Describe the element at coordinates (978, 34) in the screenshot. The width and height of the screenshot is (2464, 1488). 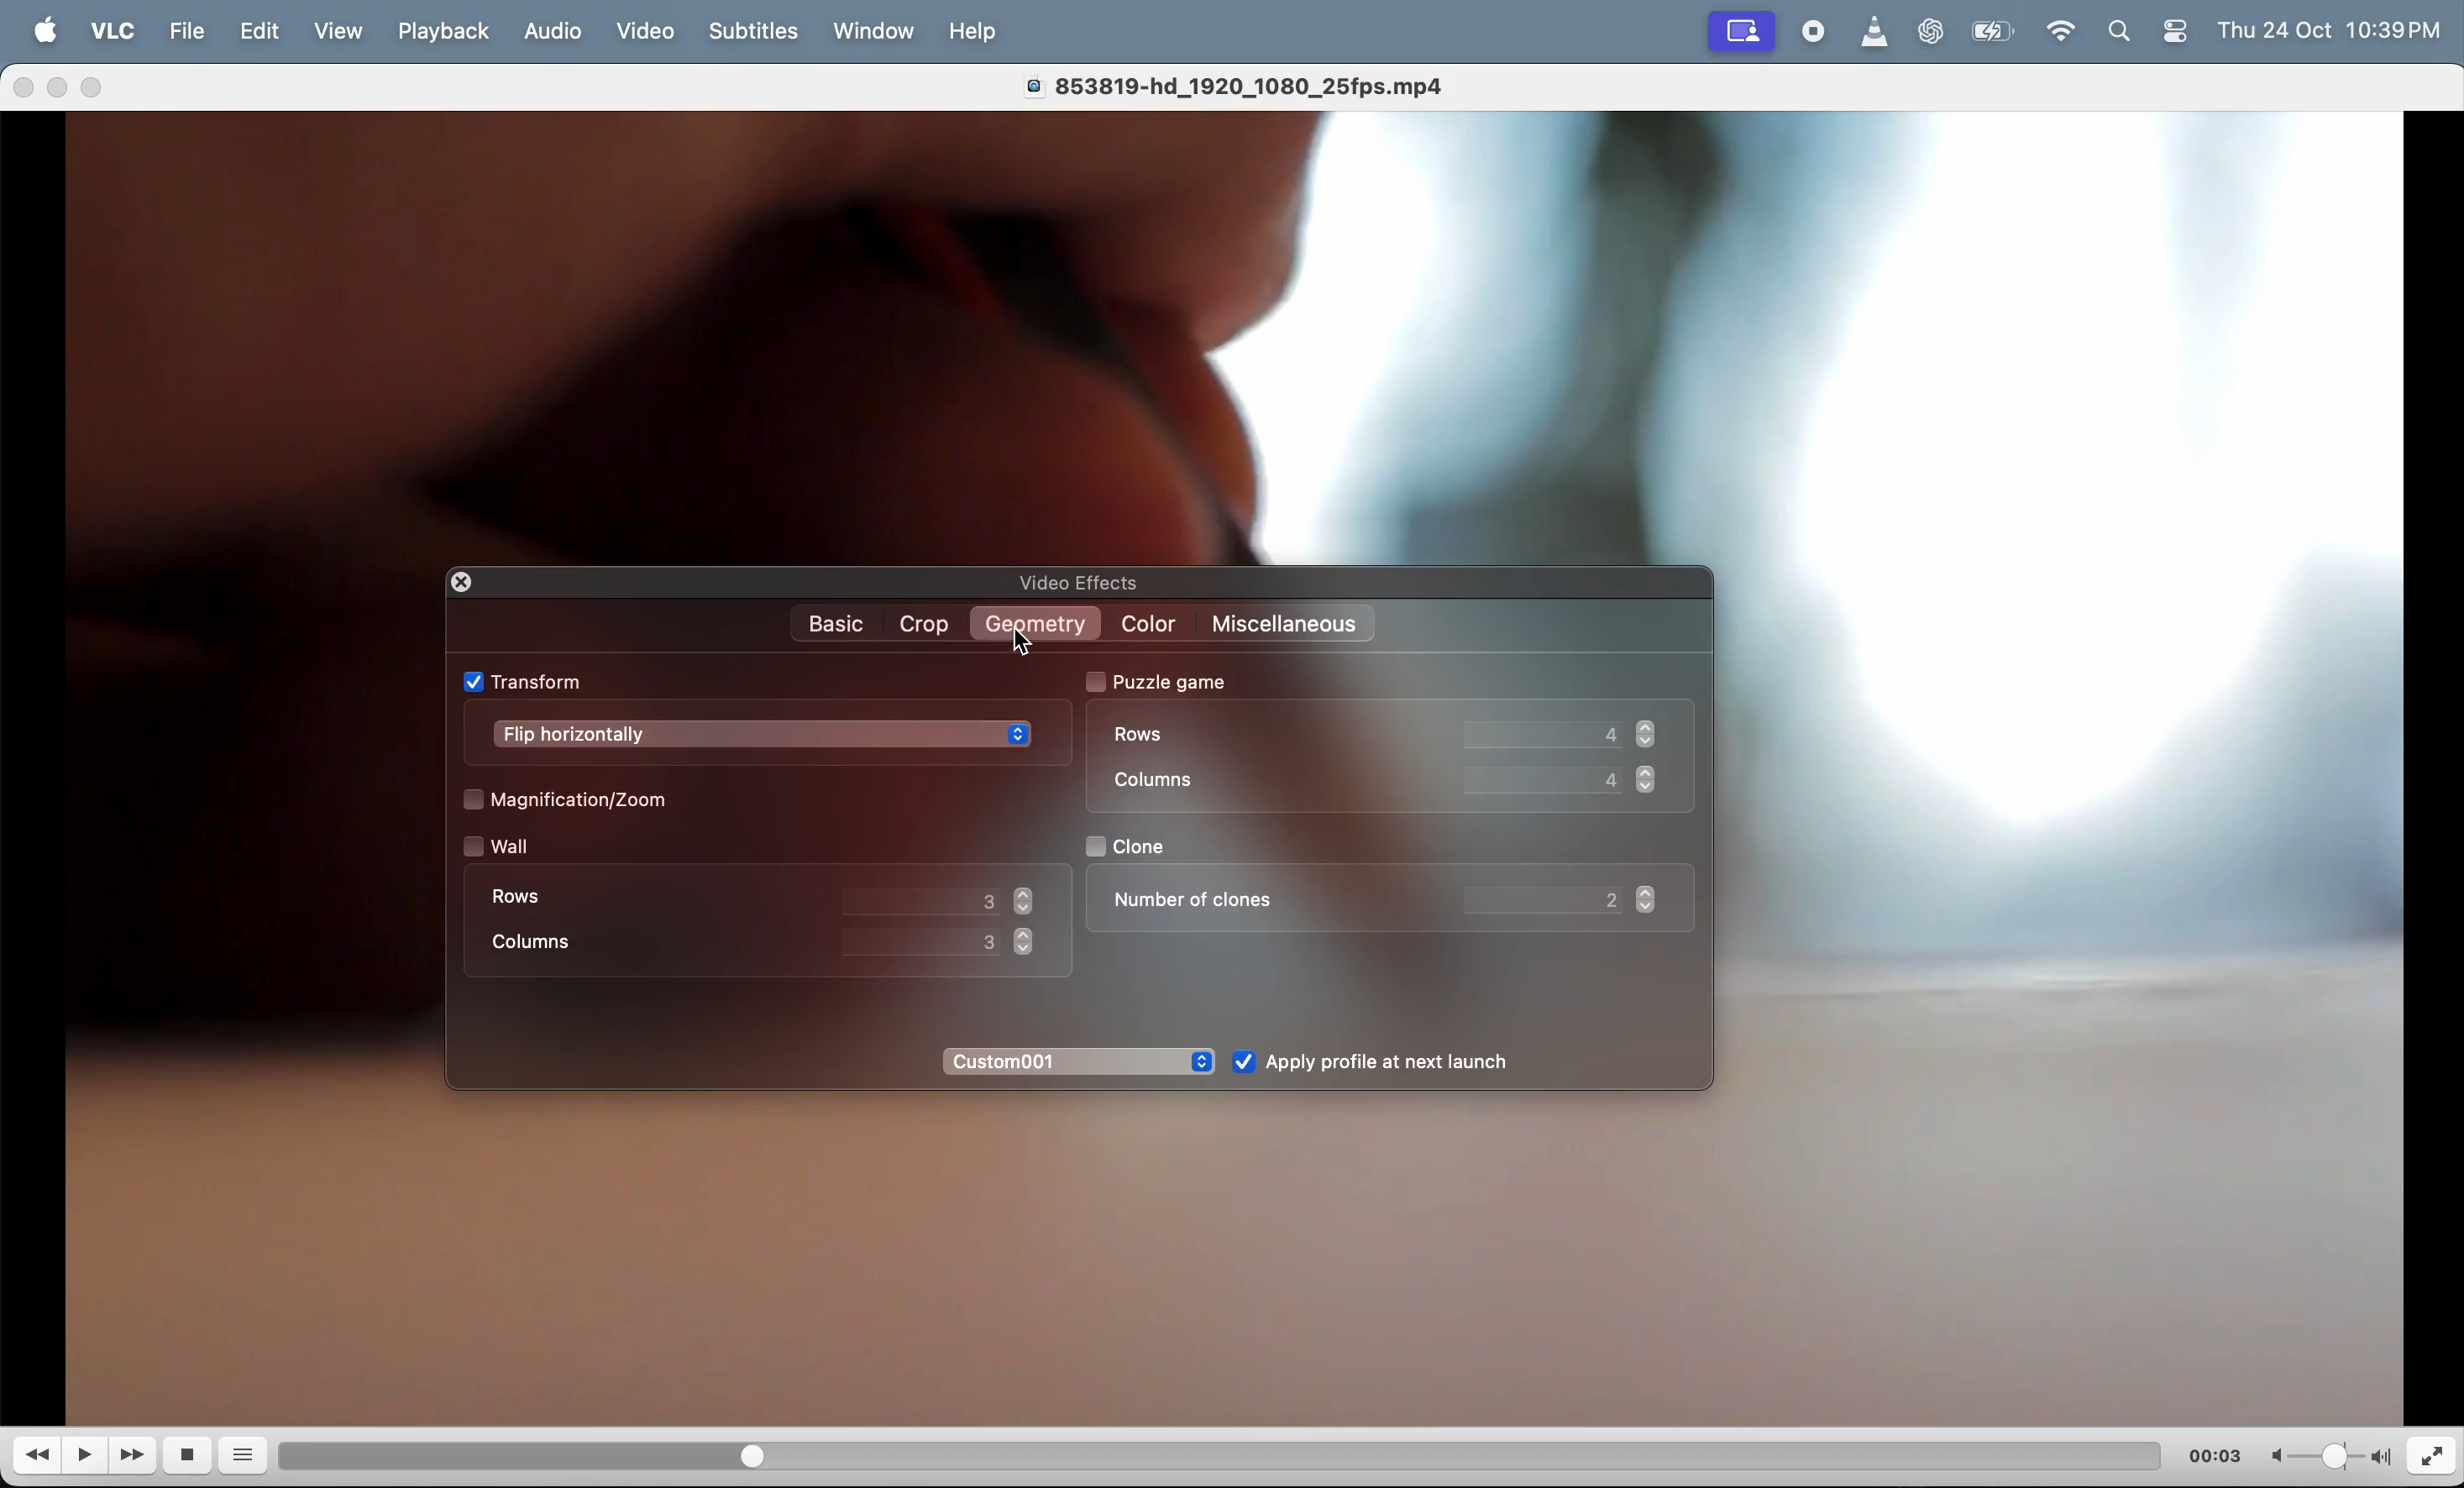
I see `help` at that location.